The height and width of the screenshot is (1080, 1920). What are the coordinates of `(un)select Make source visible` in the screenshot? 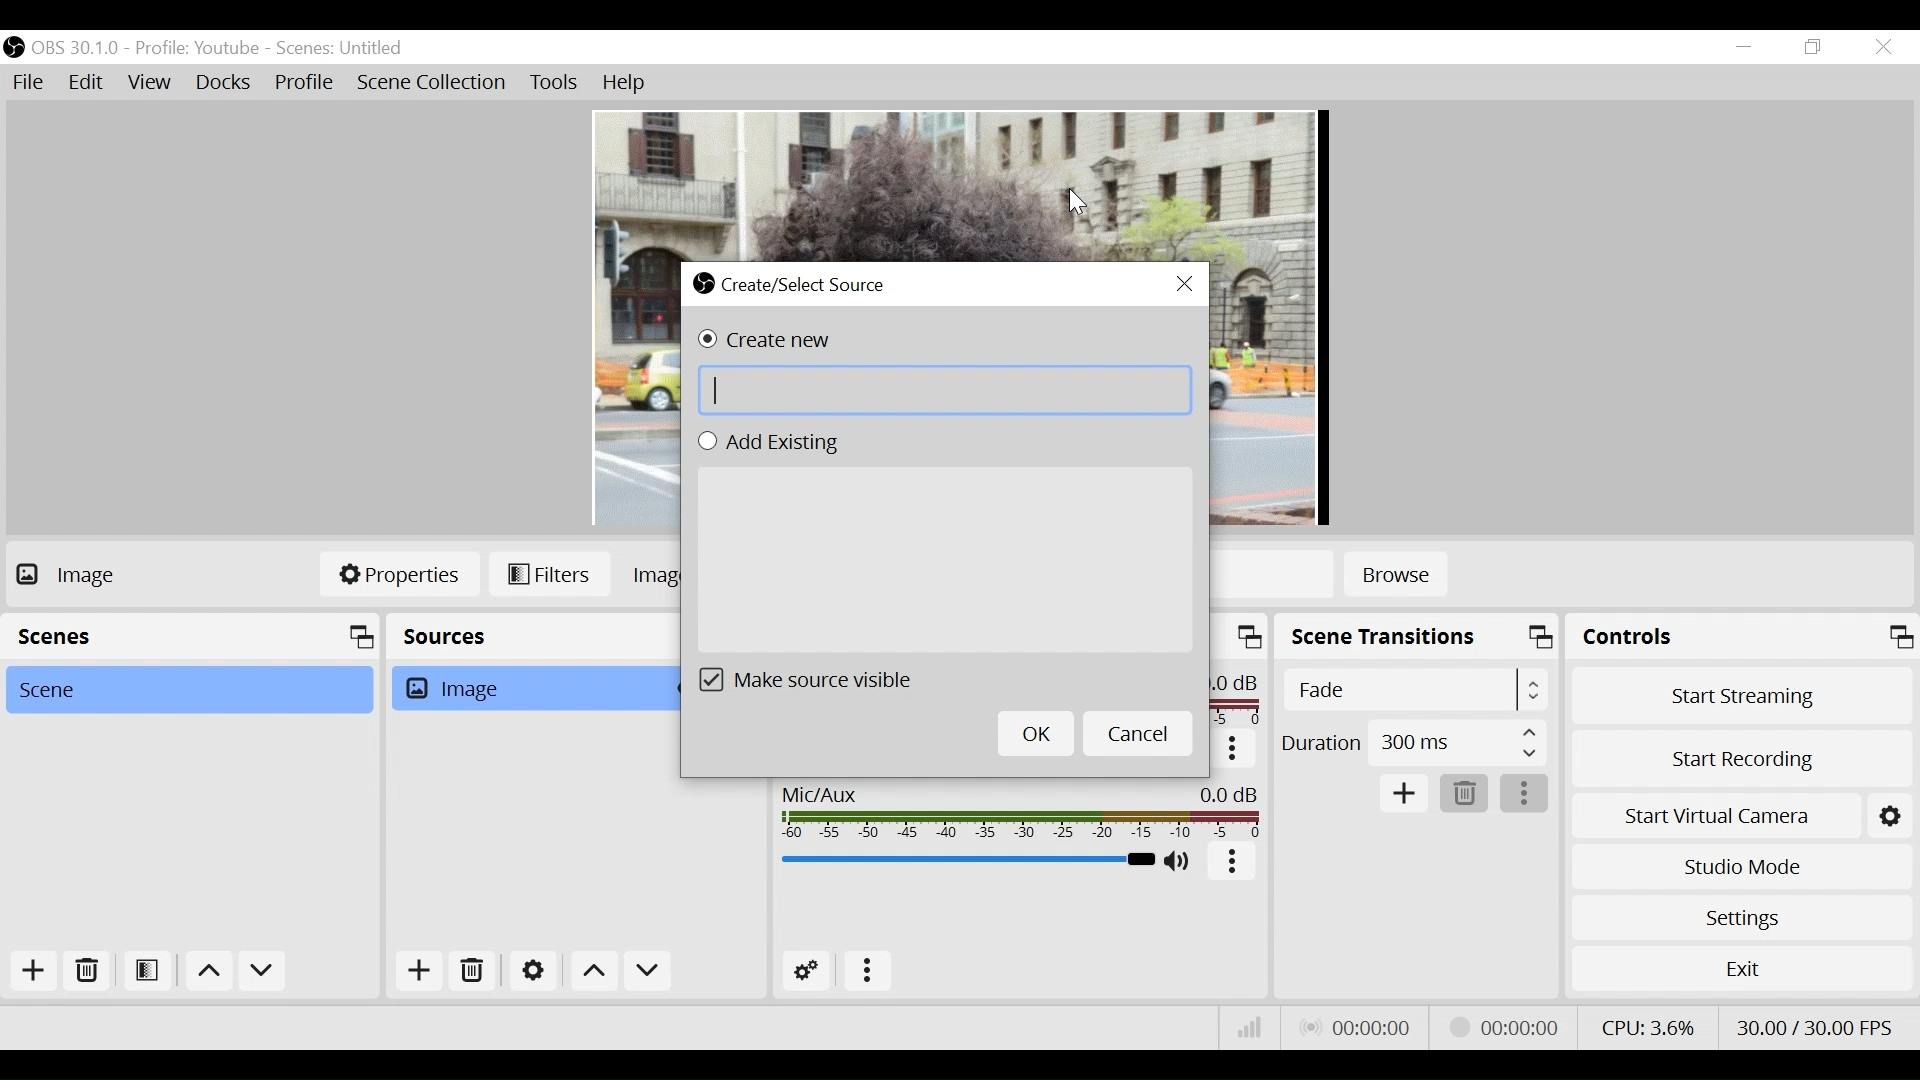 It's located at (819, 680).